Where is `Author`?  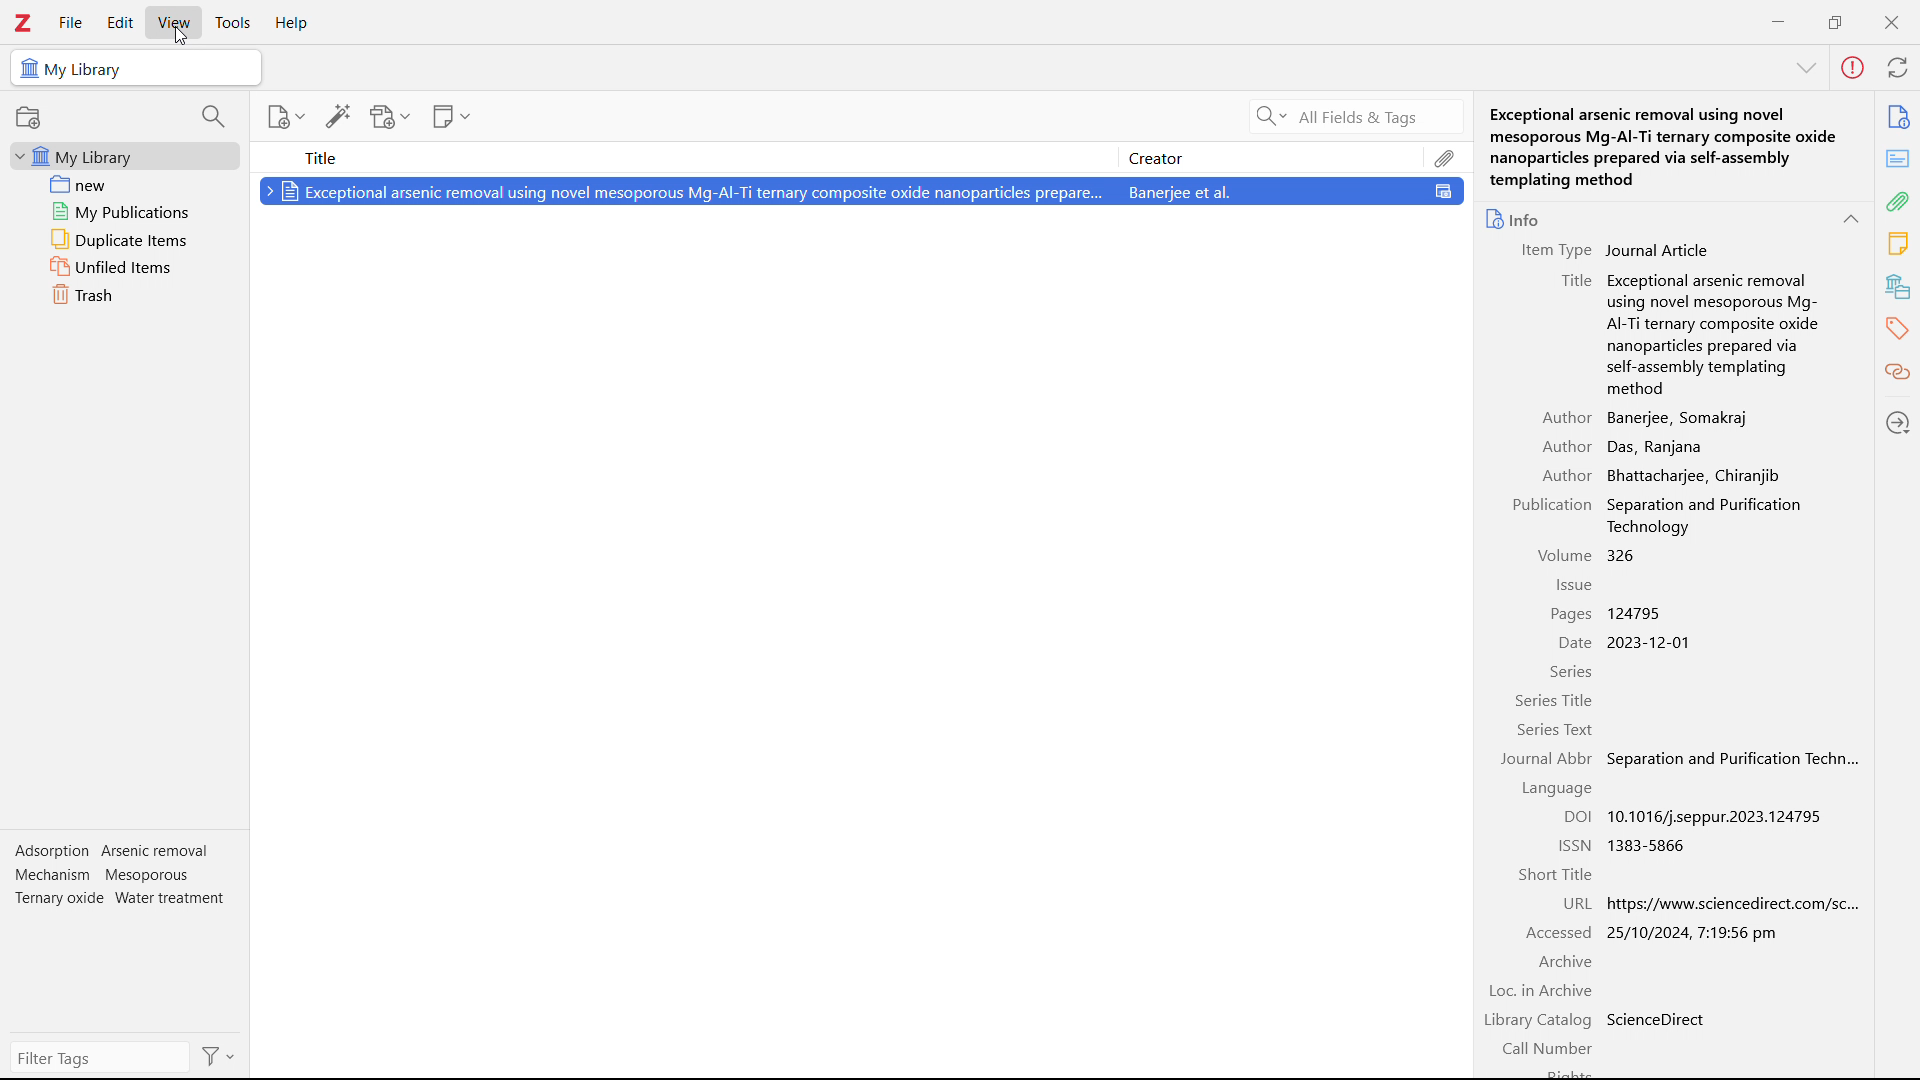
Author is located at coordinates (1564, 447).